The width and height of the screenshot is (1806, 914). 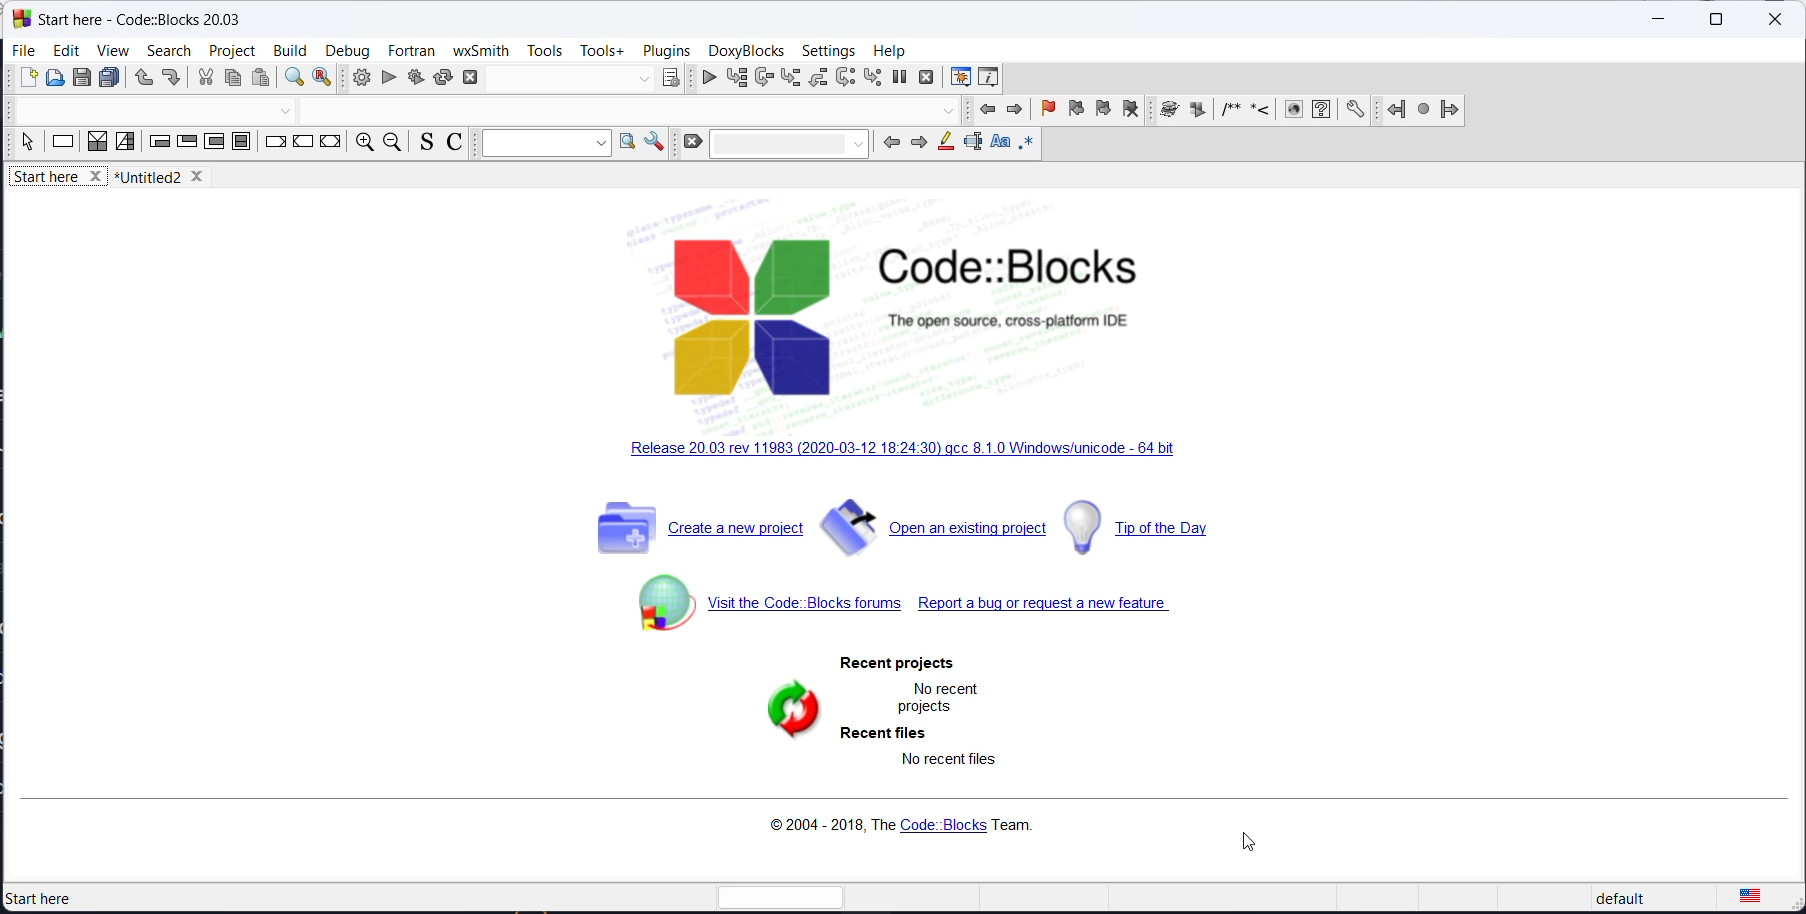 I want to click on view, so click(x=110, y=52).